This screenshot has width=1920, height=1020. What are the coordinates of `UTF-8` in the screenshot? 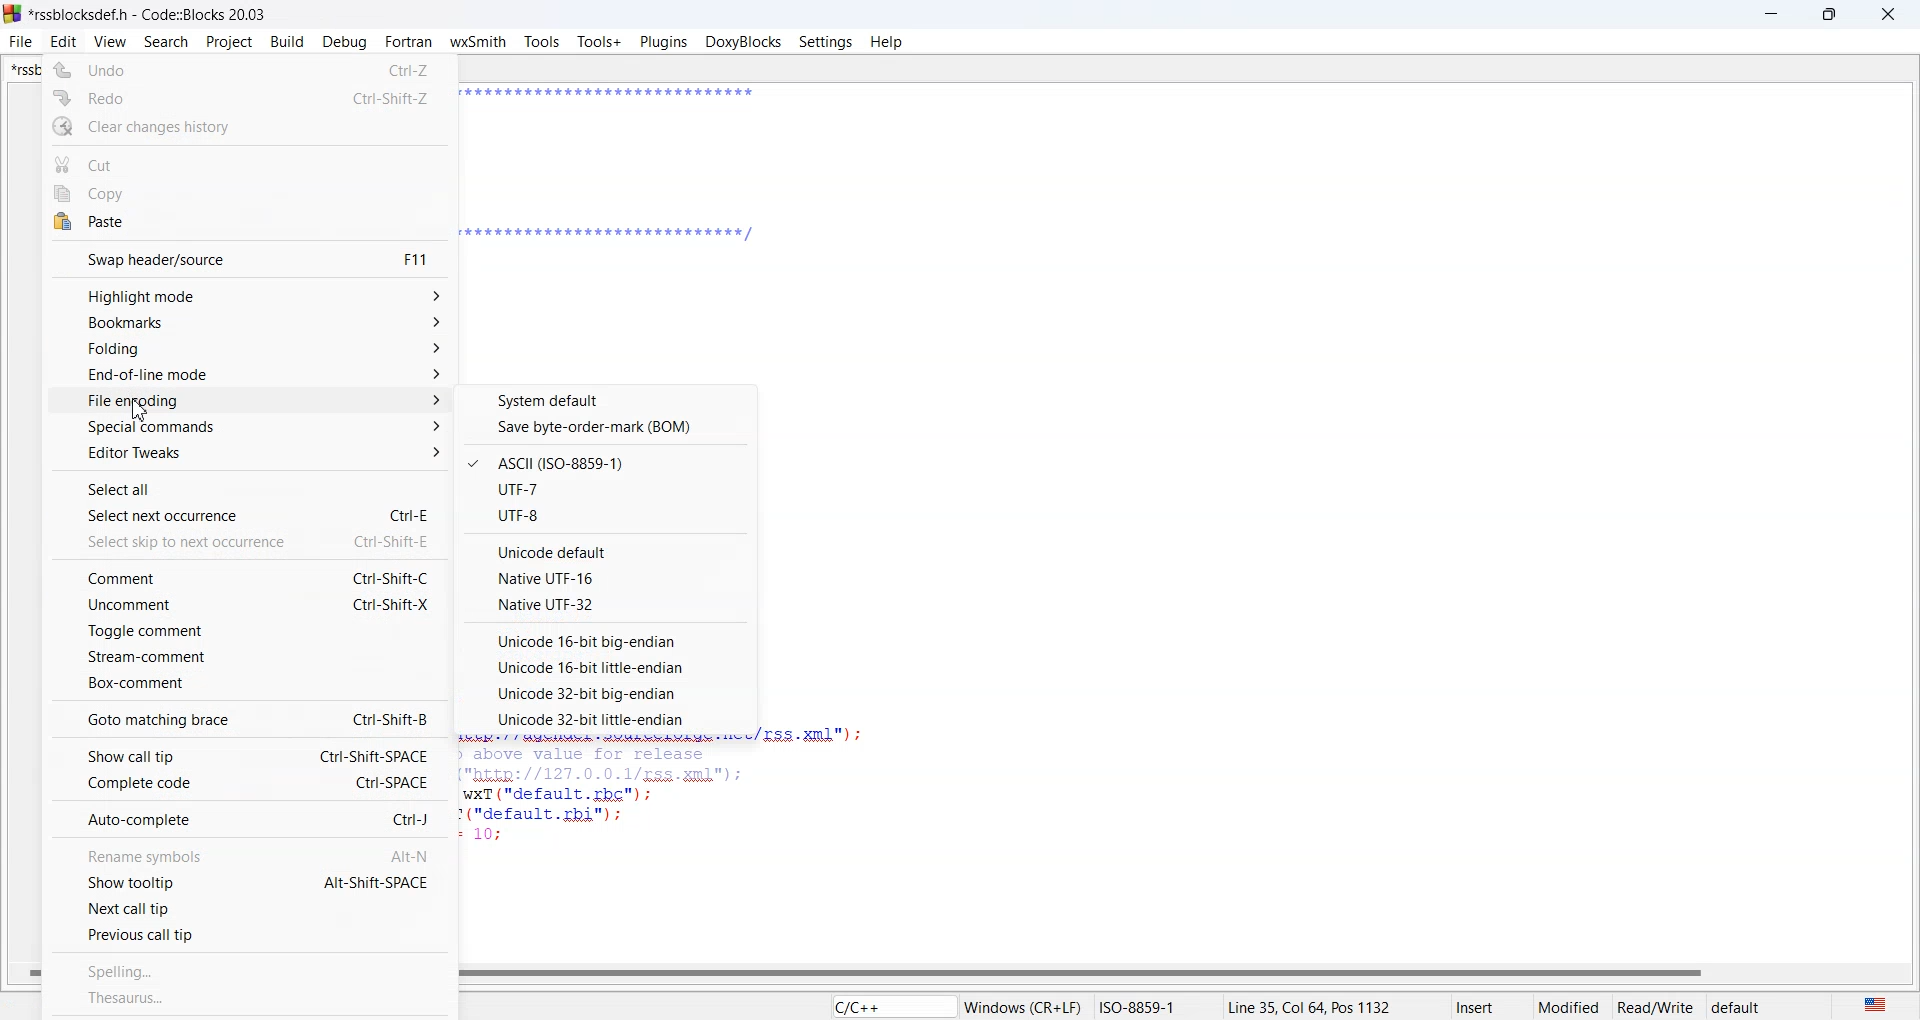 It's located at (608, 516).